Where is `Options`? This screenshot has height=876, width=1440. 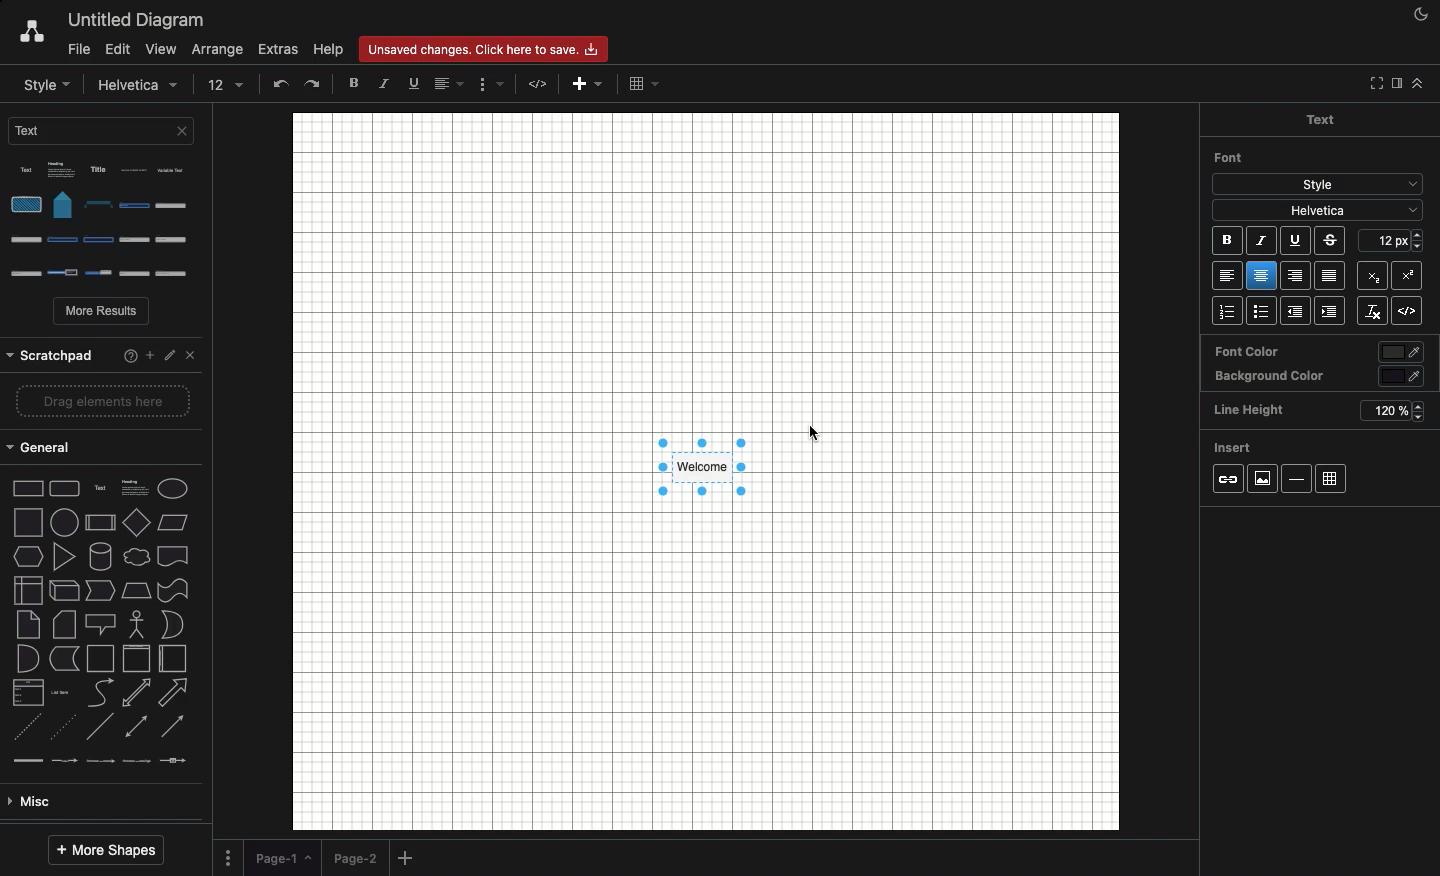
Options is located at coordinates (228, 856).